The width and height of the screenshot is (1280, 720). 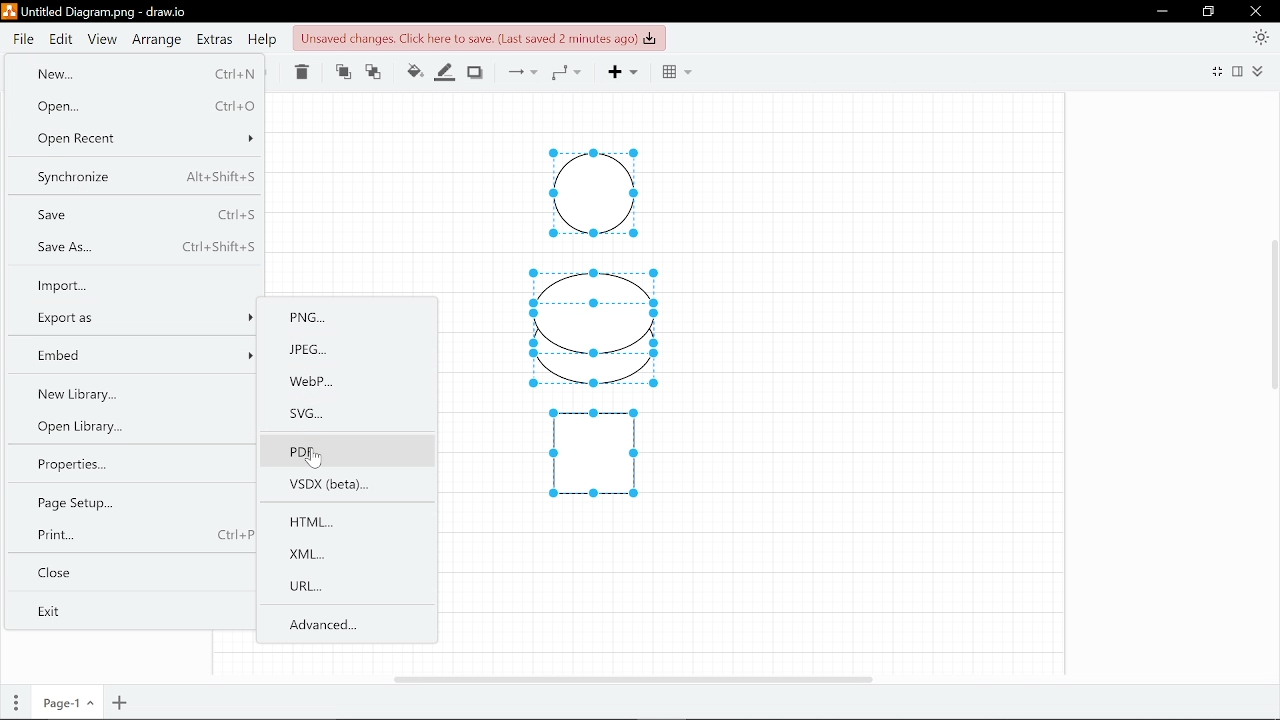 What do you see at coordinates (351, 384) in the screenshot?
I see `WebP` at bounding box center [351, 384].